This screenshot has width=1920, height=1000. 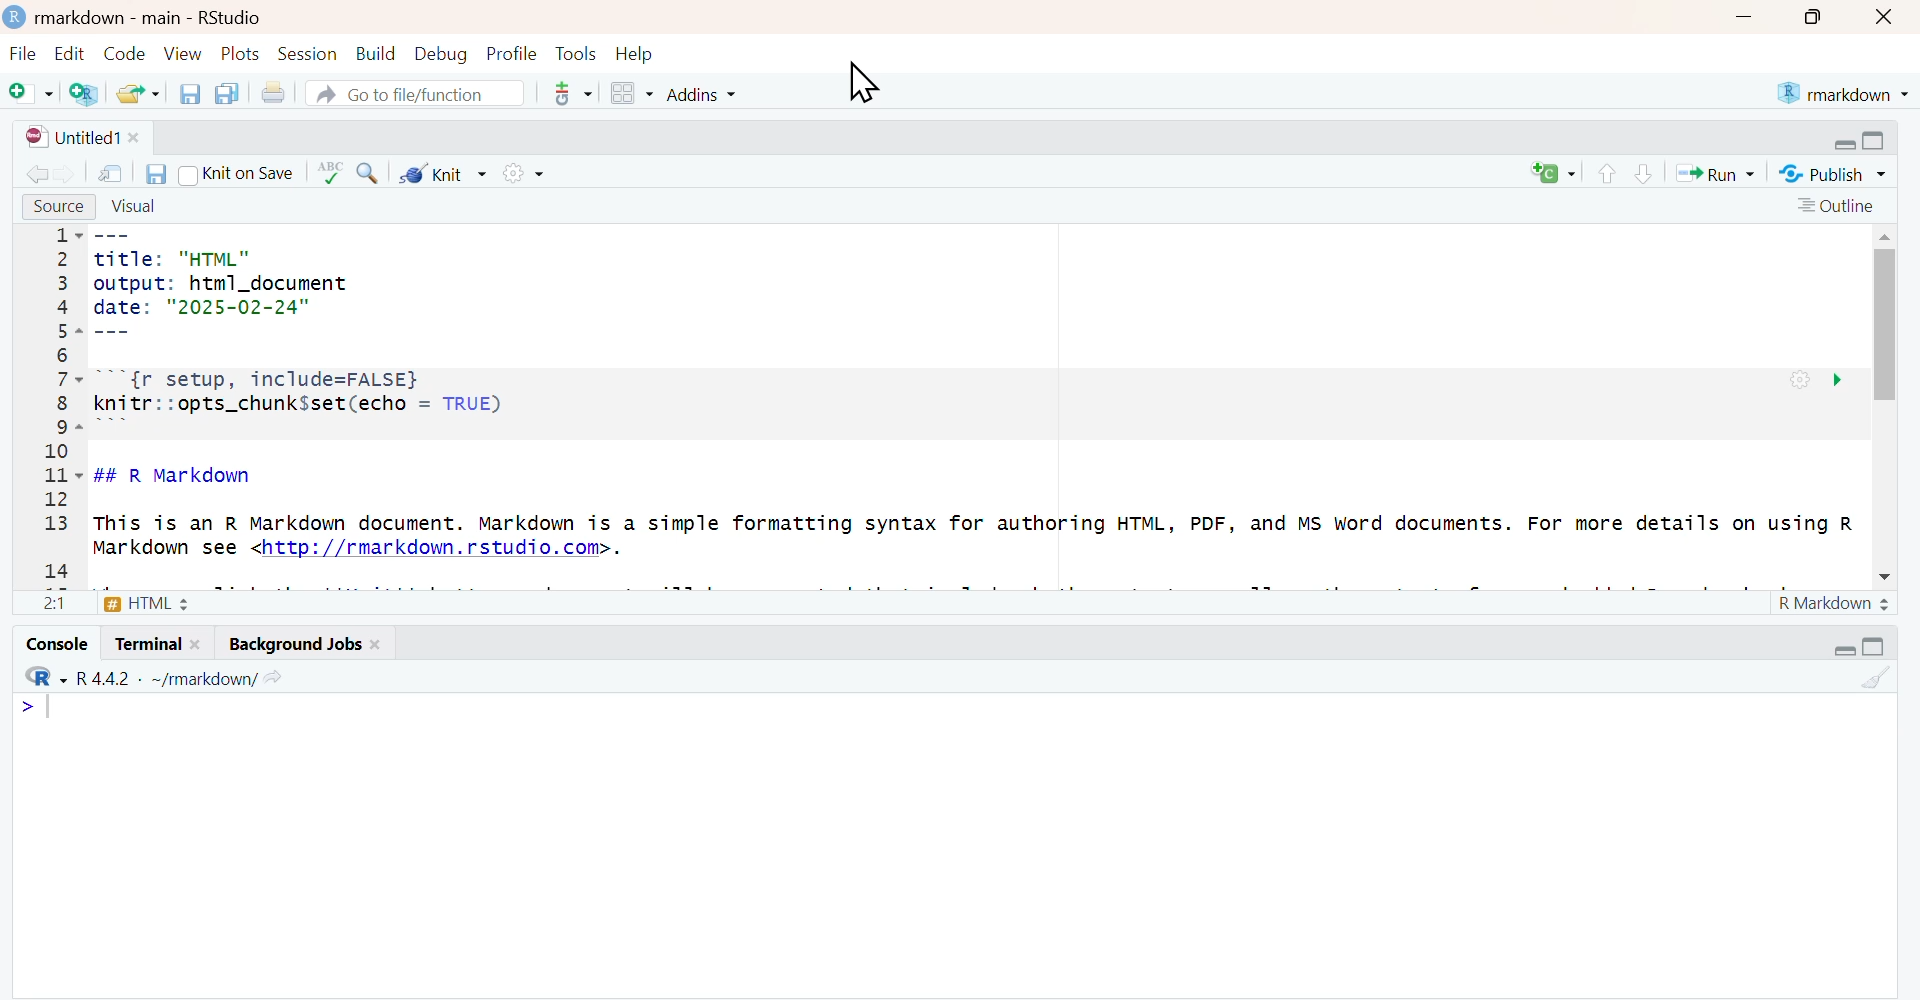 What do you see at coordinates (415, 92) in the screenshot?
I see `Go to file/function` at bounding box center [415, 92].